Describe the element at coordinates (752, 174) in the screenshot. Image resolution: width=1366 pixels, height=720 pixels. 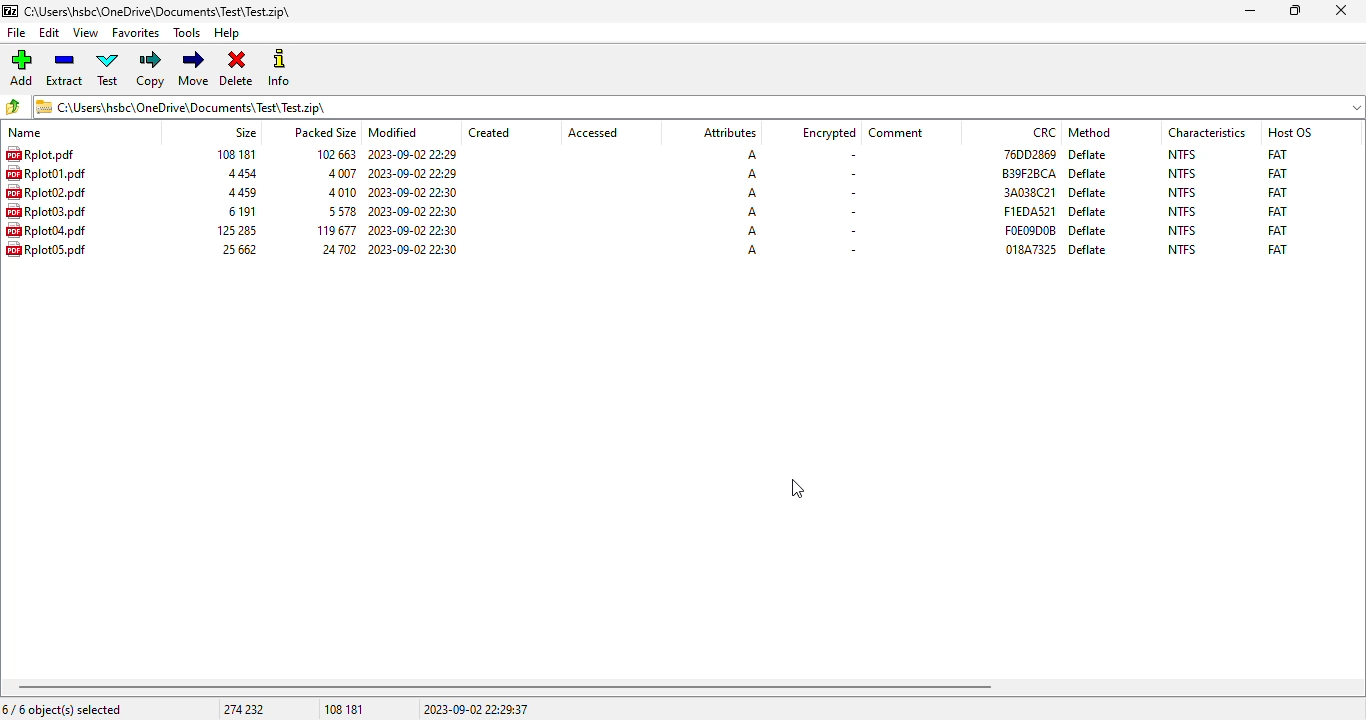
I see `A` at that location.